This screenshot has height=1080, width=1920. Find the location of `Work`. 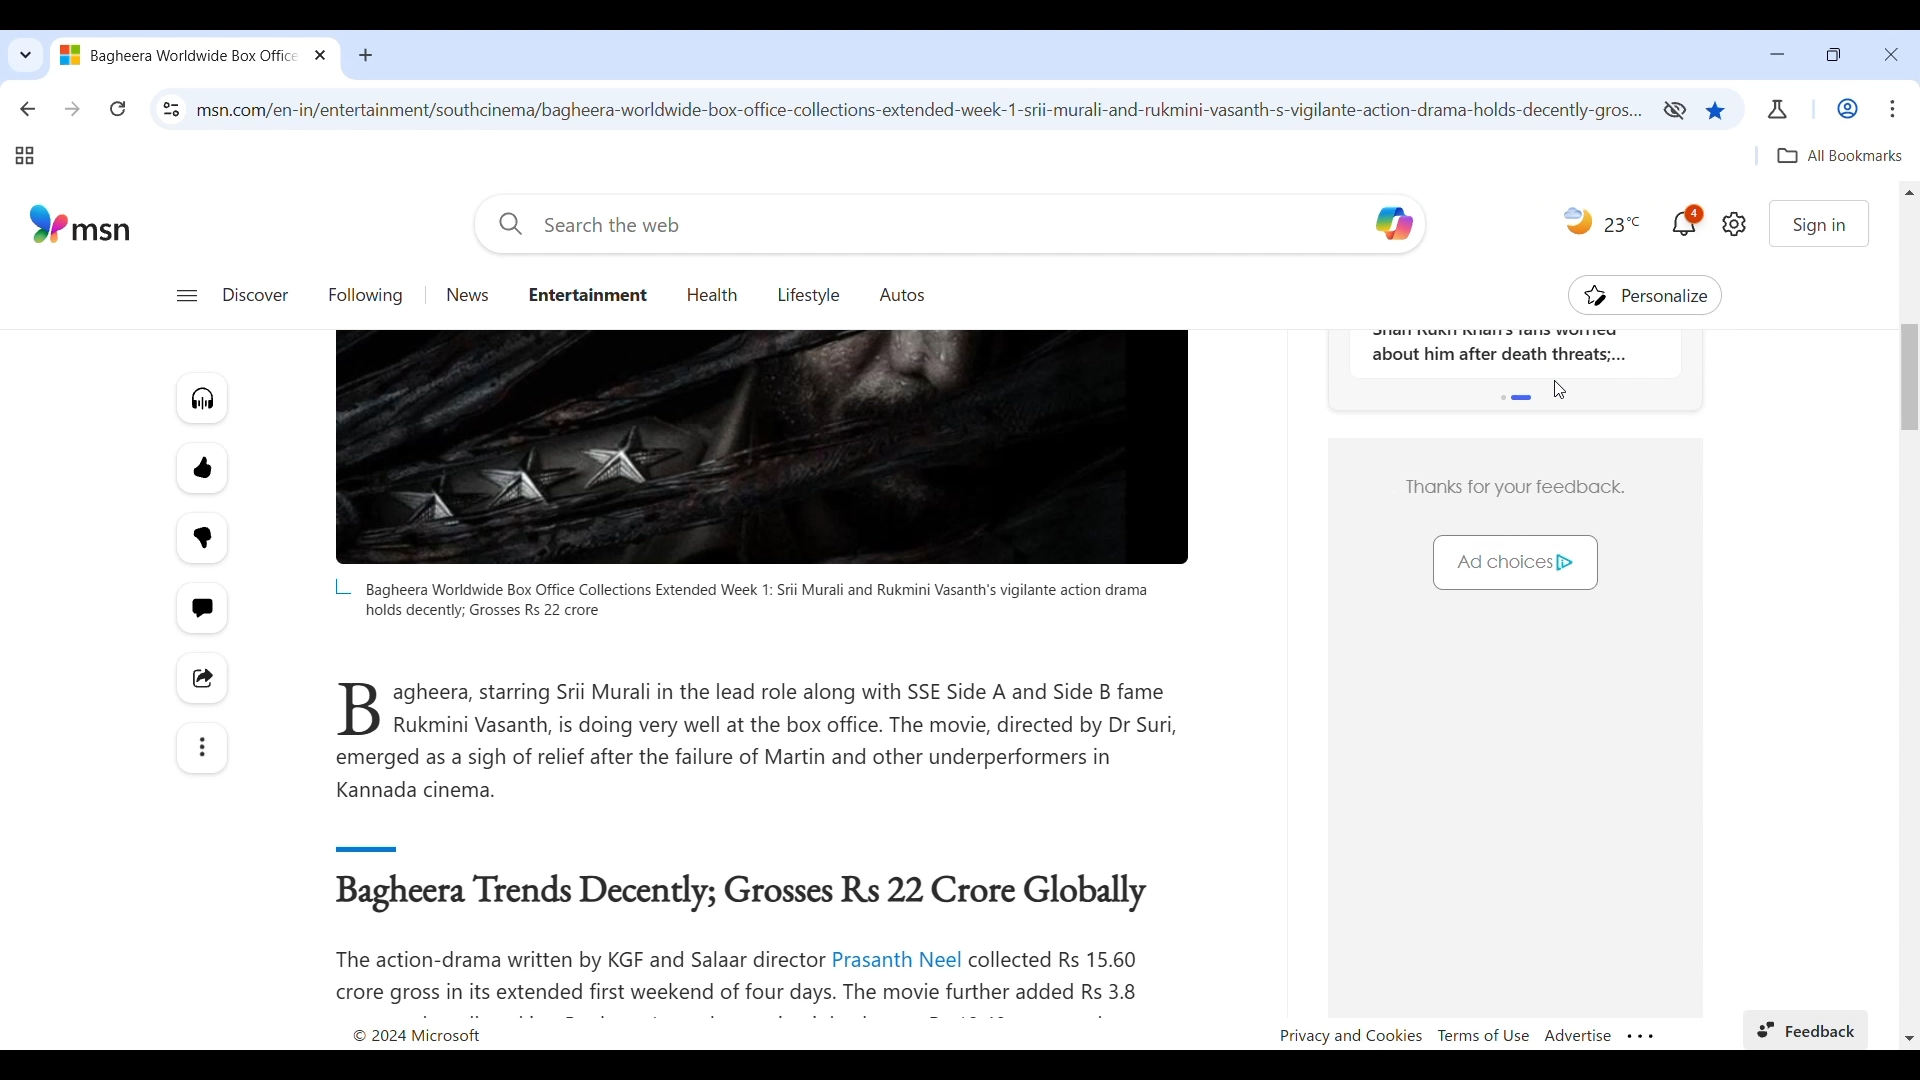

Work is located at coordinates (1847, 109).